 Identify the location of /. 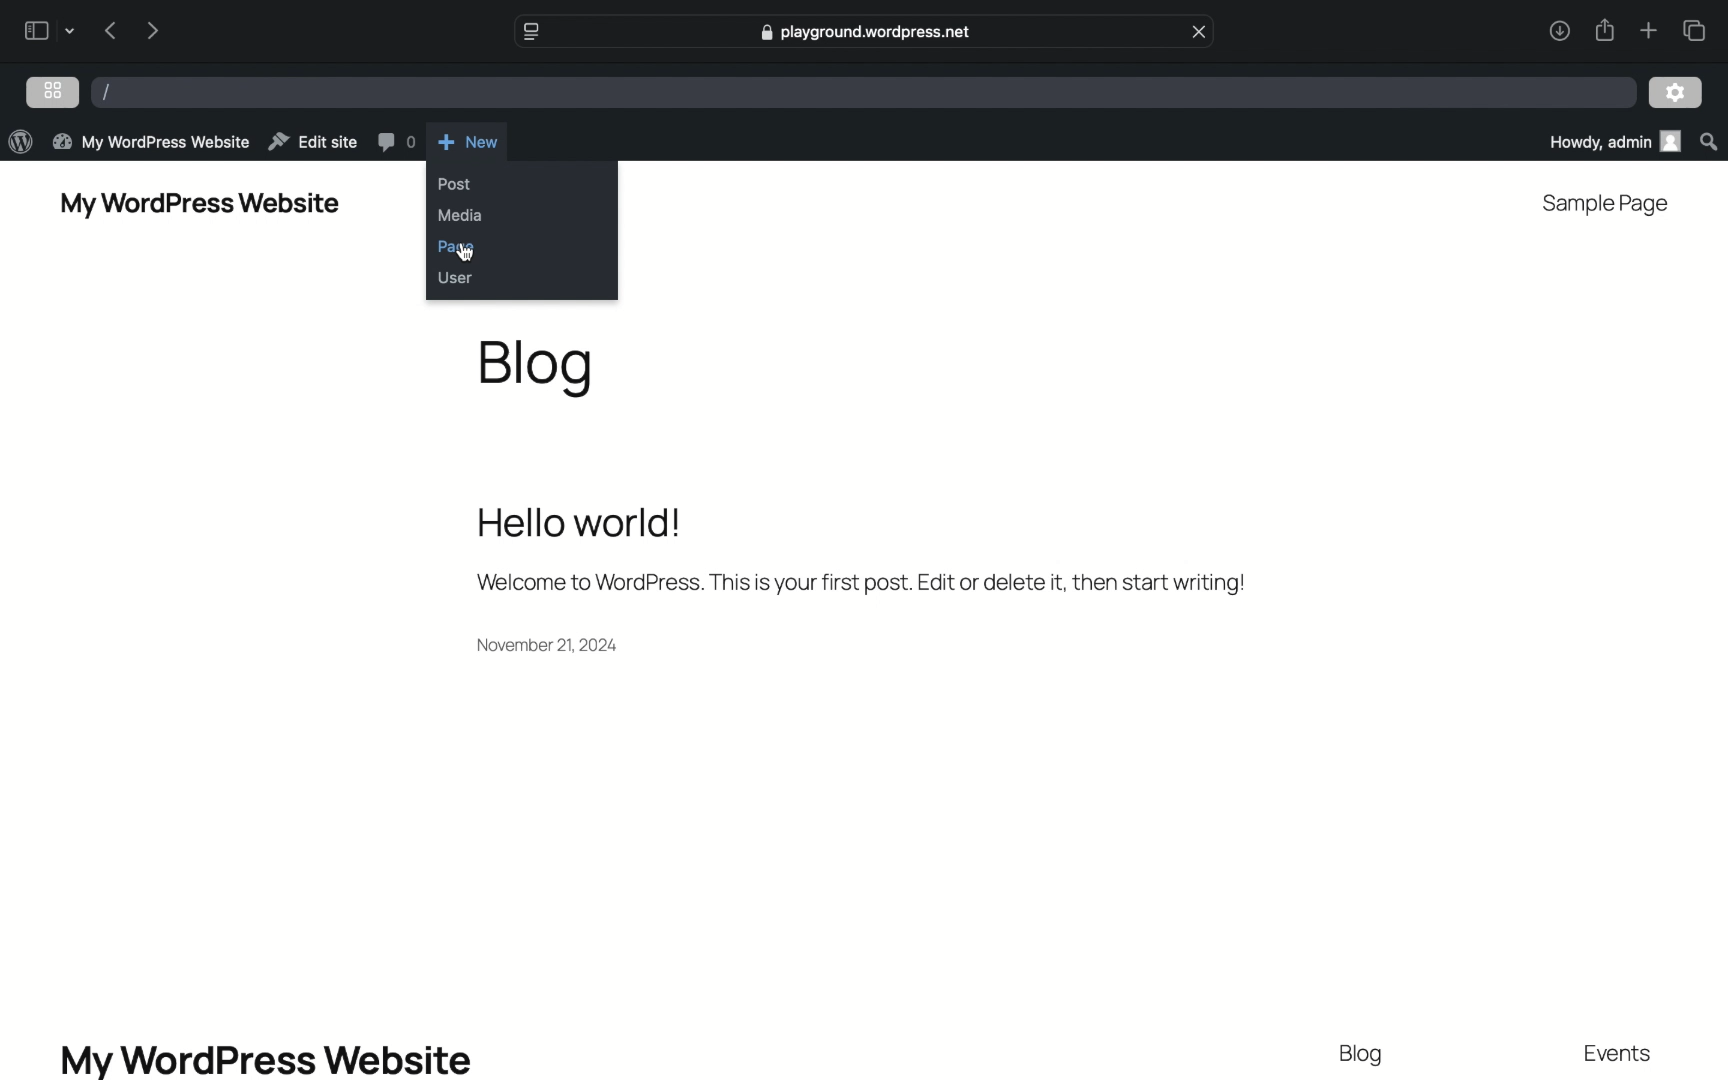
(106, 92).